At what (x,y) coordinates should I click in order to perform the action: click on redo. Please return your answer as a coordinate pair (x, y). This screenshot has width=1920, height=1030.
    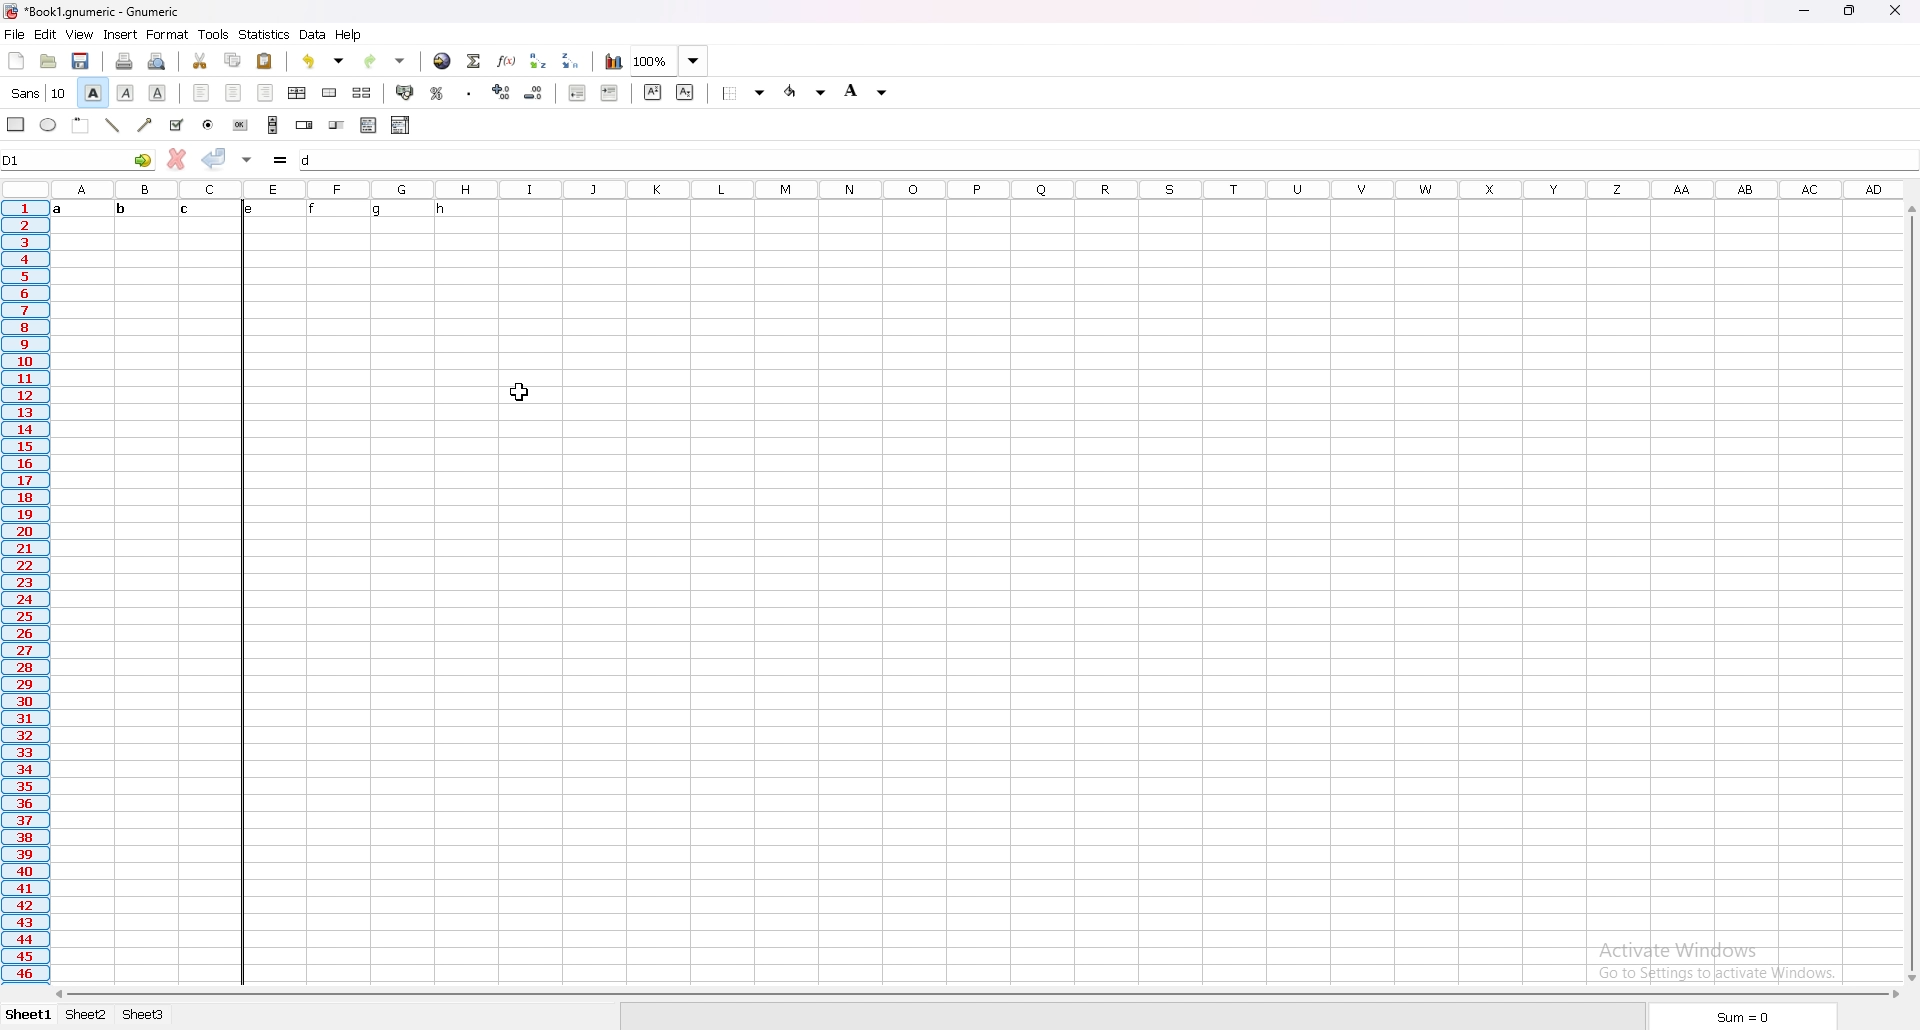
    Looking at the image, I should click on (387, 61).